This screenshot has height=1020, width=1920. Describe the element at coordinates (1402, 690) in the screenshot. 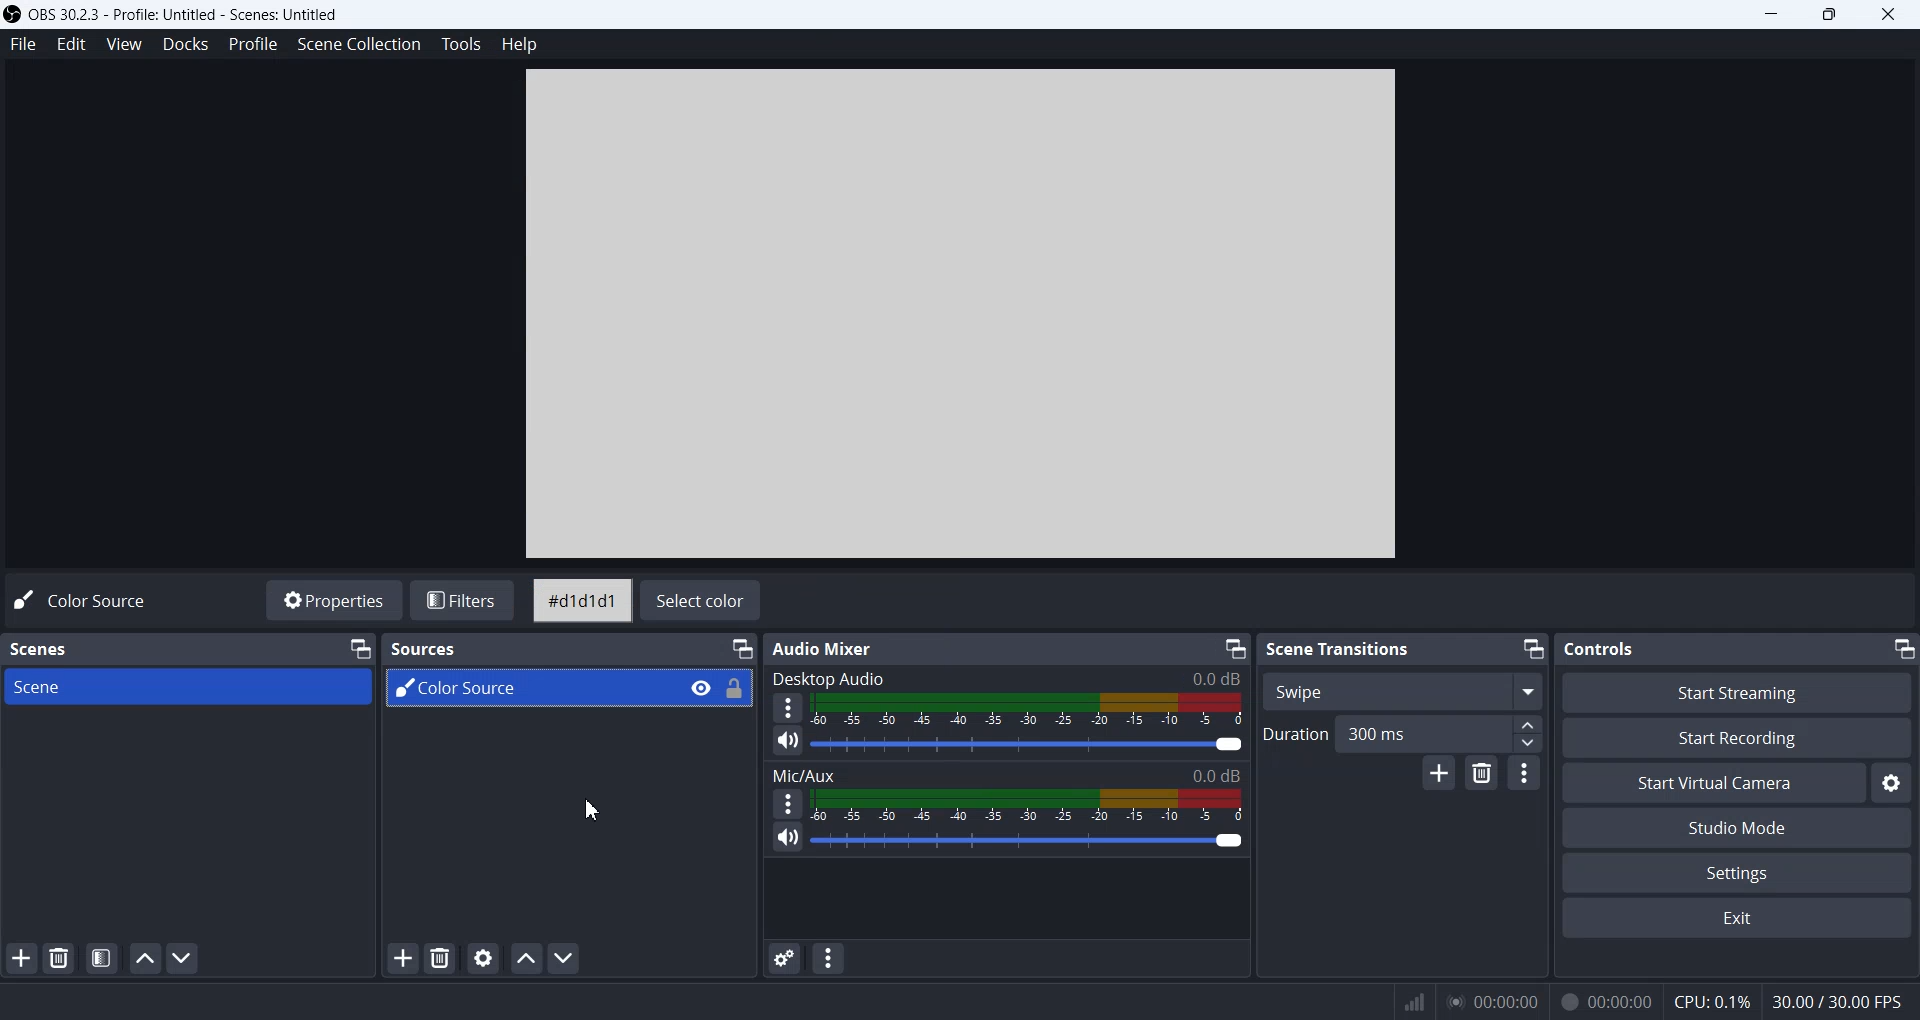

I see `Swipe` at that location.